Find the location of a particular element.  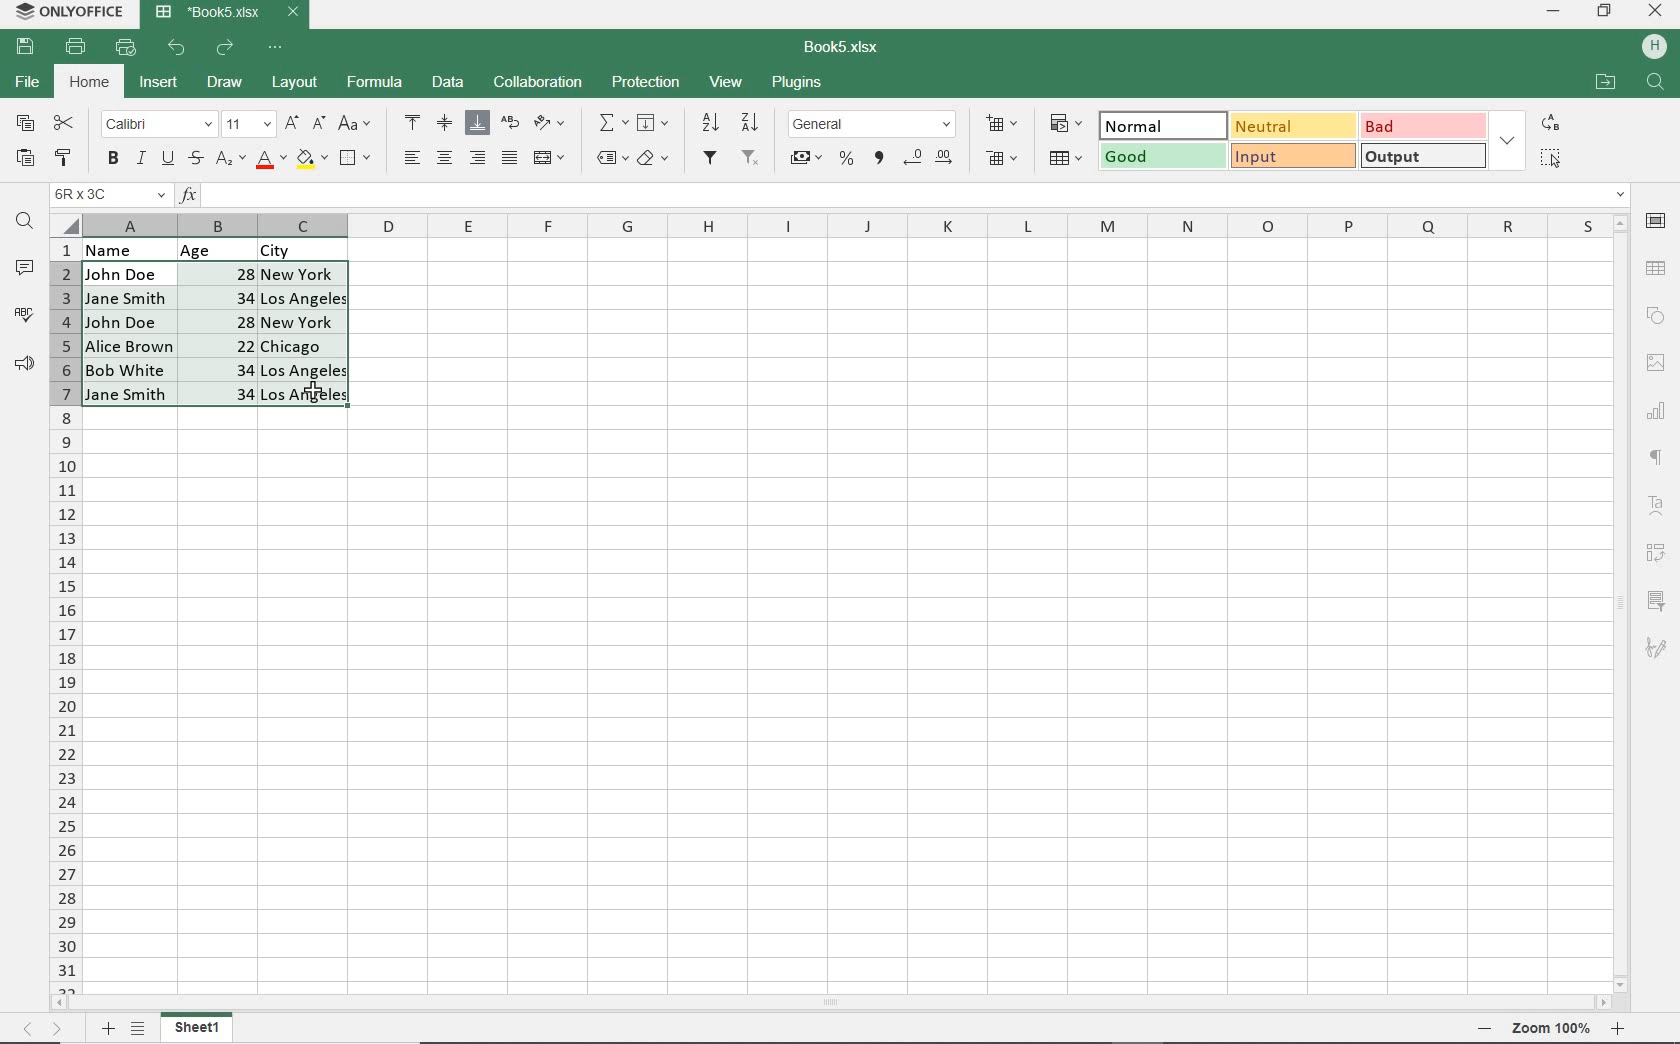

DRAW is located at coordinates (226, 82).